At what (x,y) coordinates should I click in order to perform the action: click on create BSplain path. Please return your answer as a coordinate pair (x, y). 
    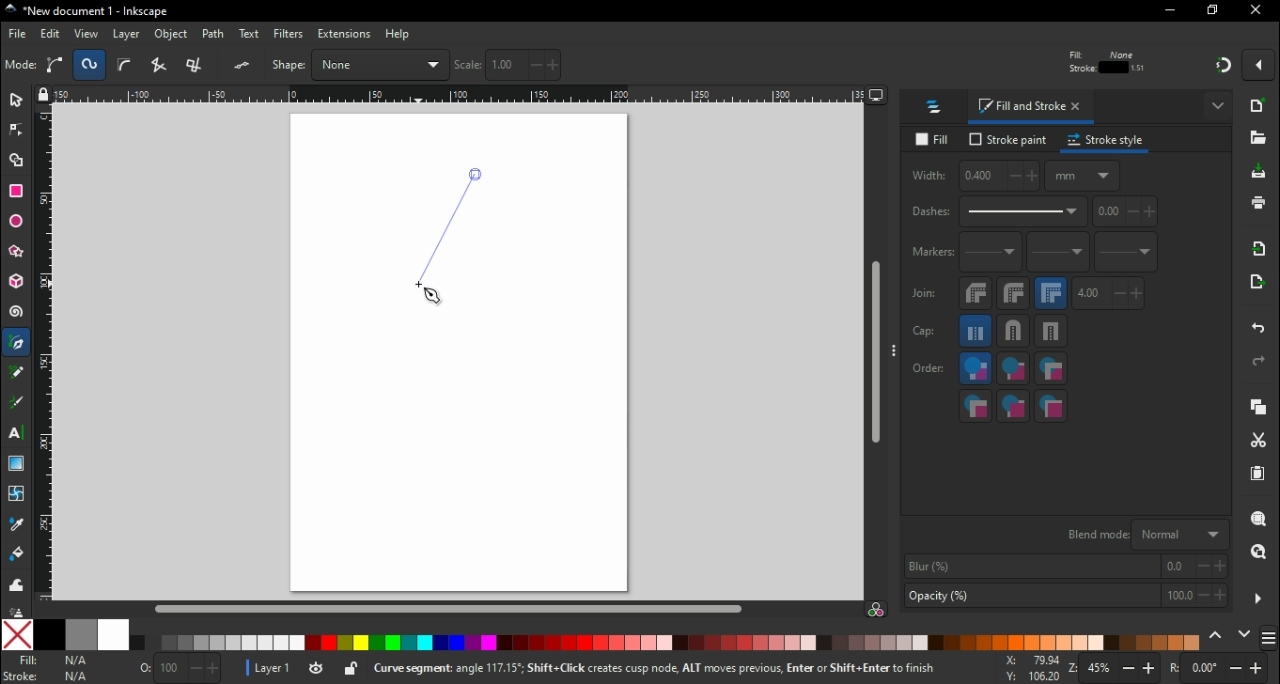
    Looking at the image, I should click on (128, 68).